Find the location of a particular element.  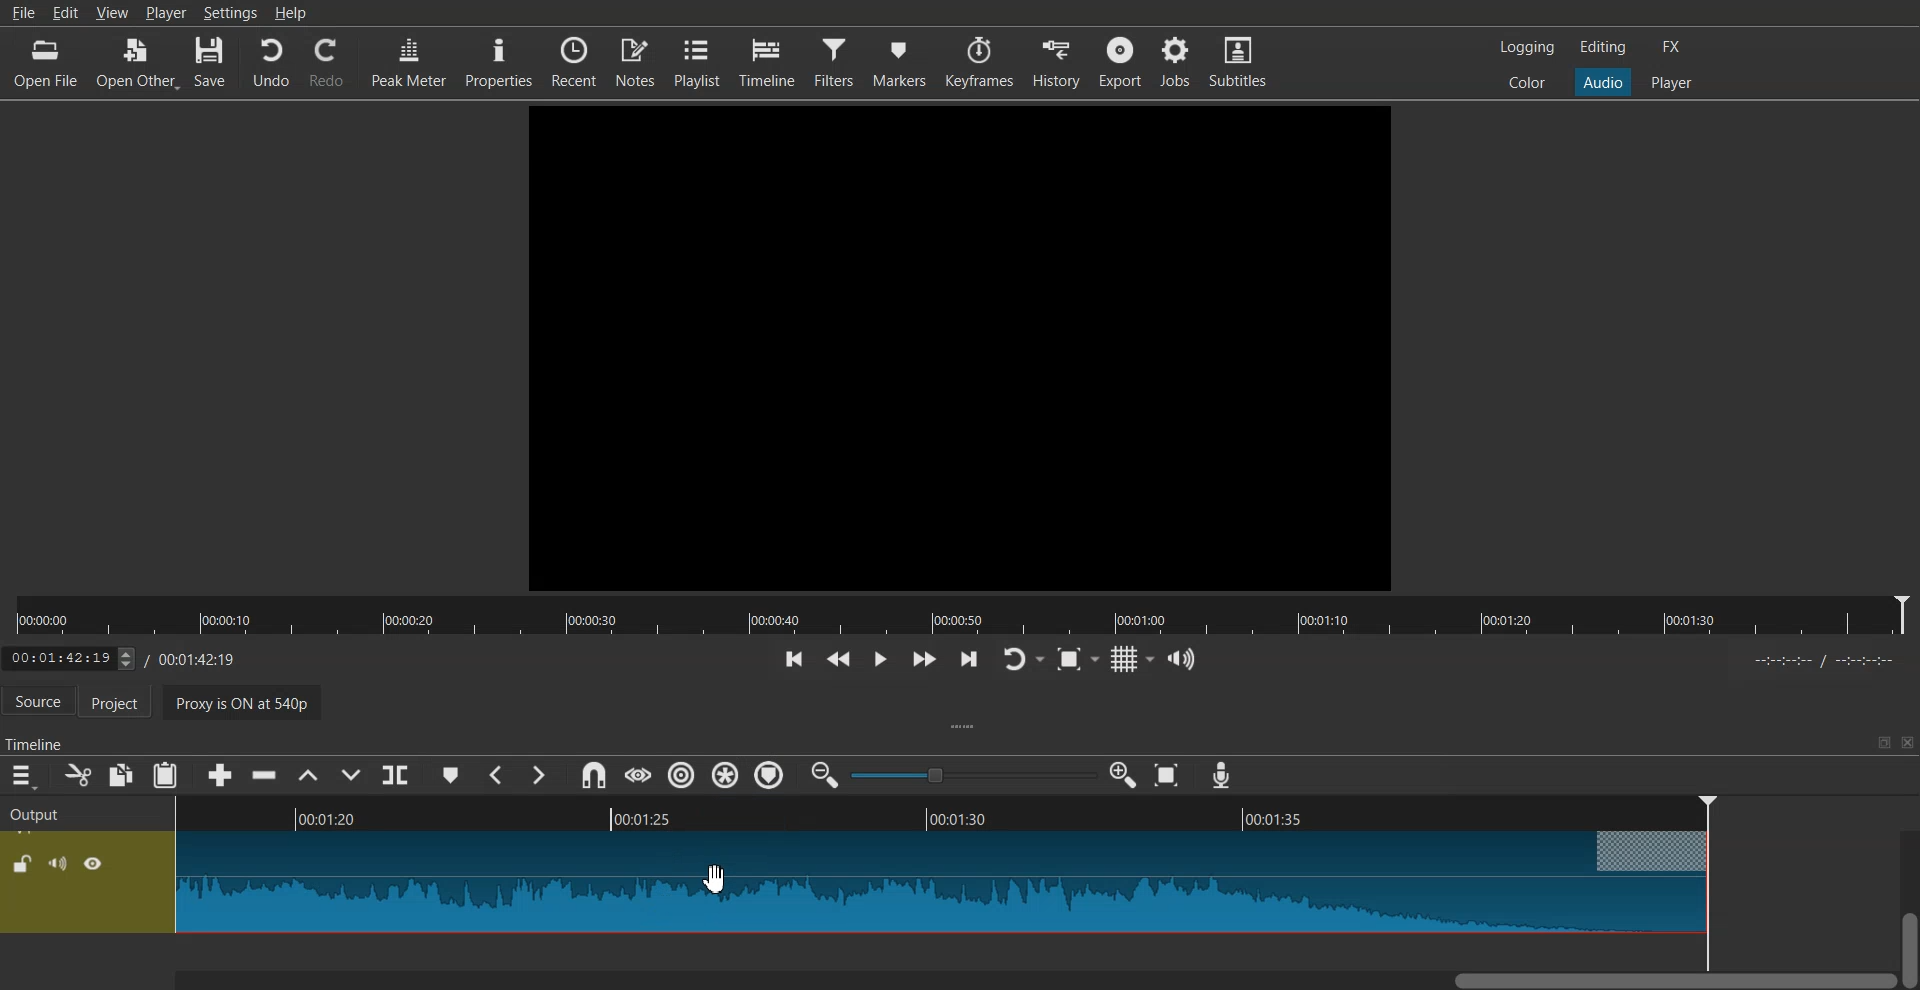

Timeline is located at coordinates (37, 739).